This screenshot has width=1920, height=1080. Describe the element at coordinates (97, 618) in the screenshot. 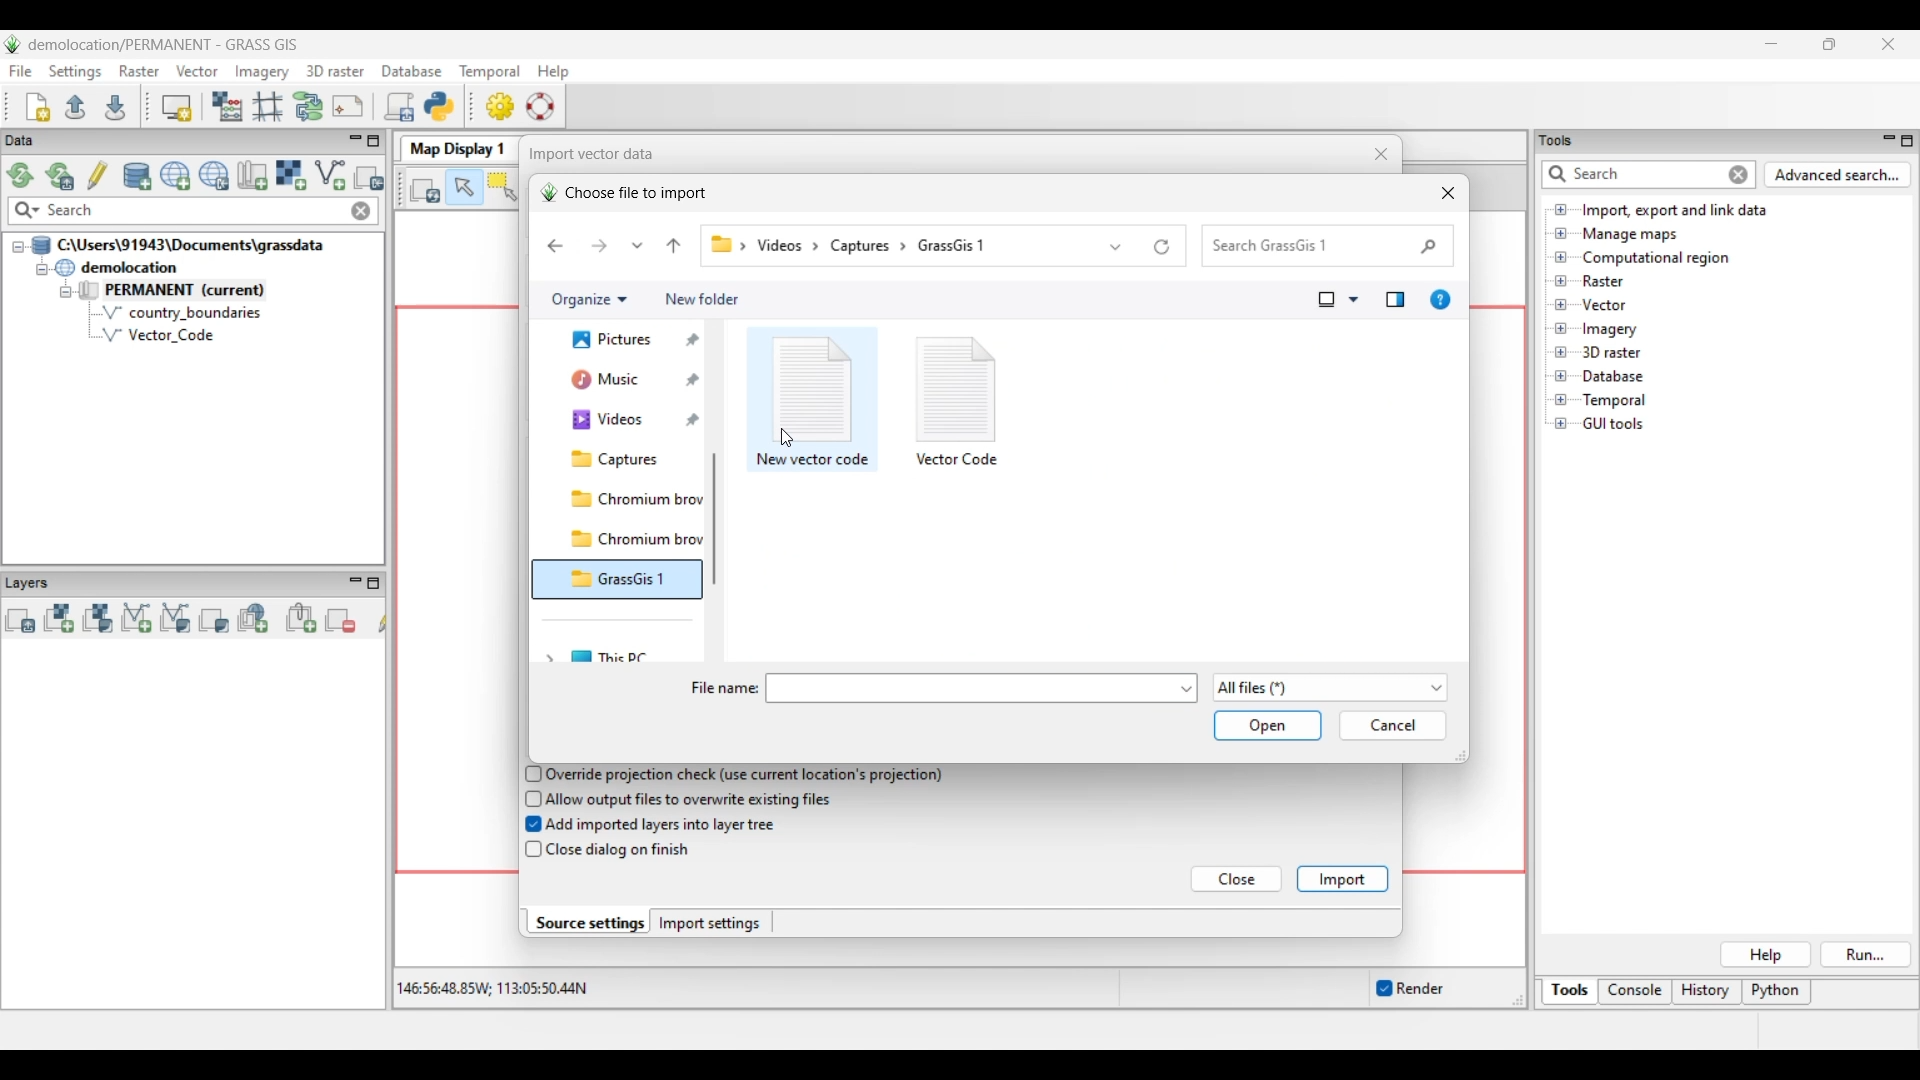

I see `Add various raster map layers` at that location.